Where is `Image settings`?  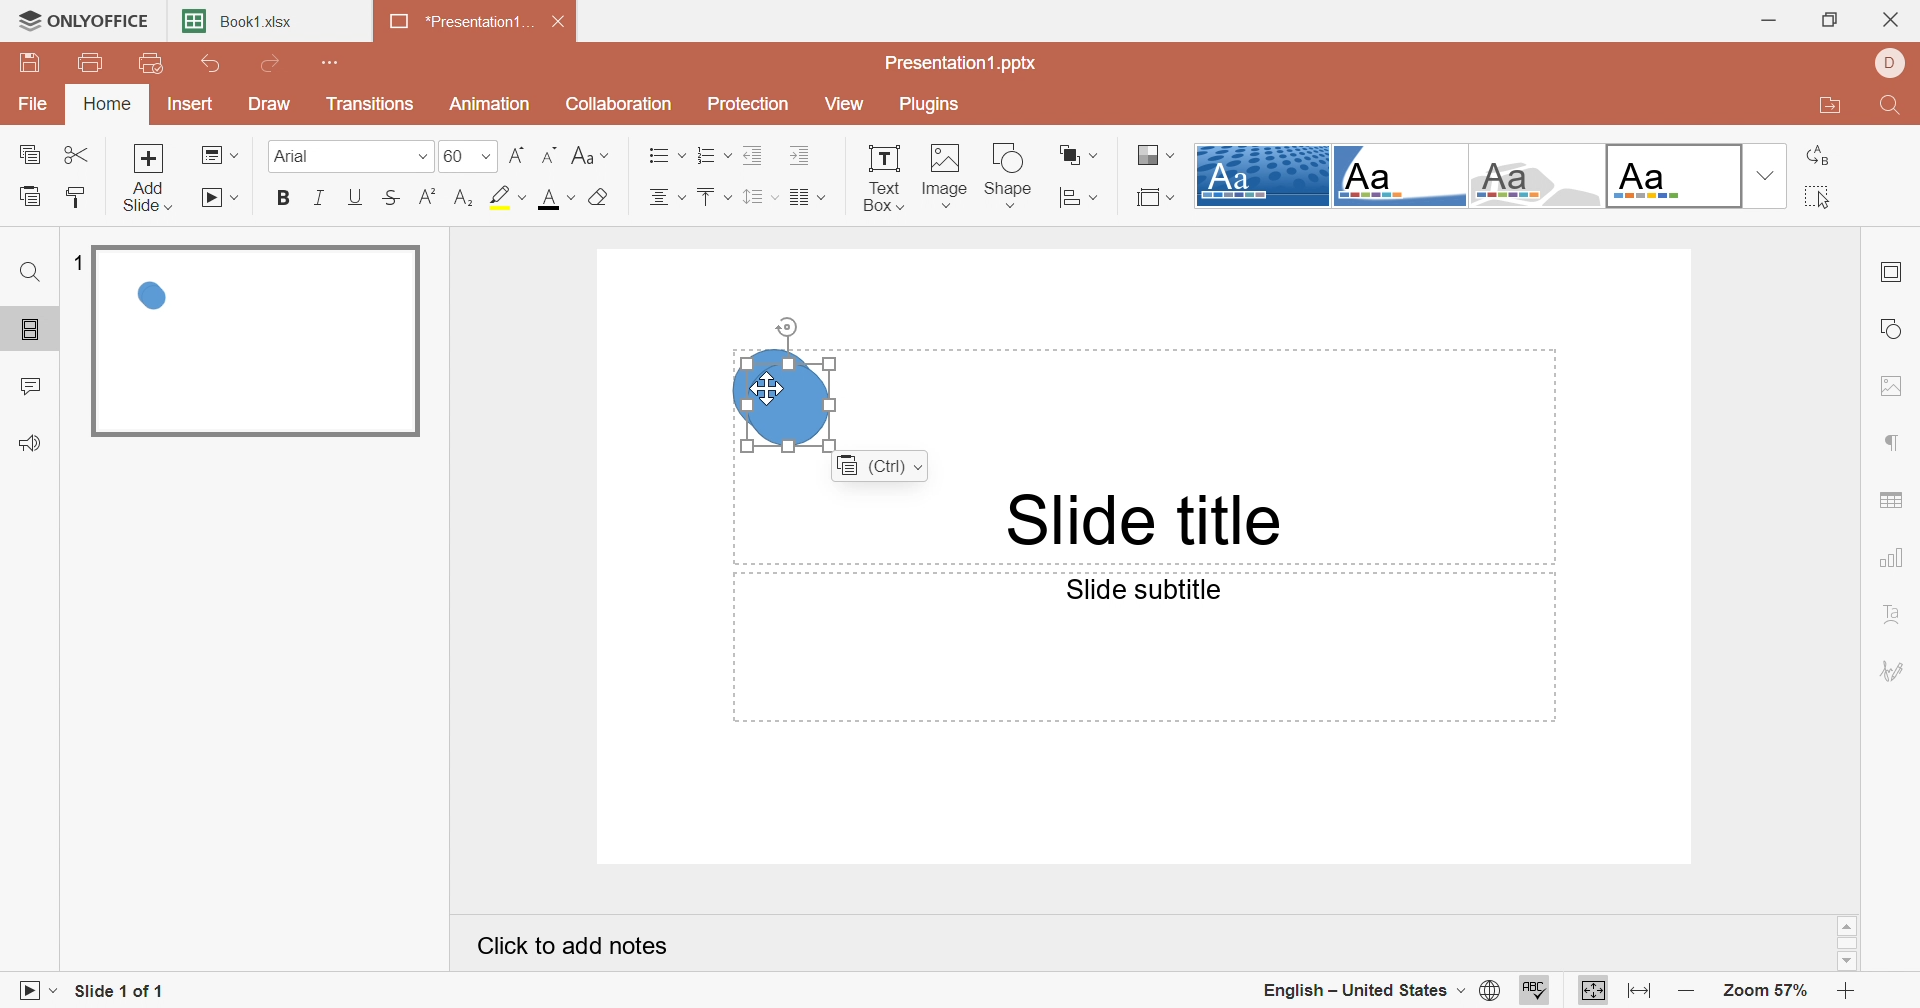 Image settings is located at coordinates (1895, 386).